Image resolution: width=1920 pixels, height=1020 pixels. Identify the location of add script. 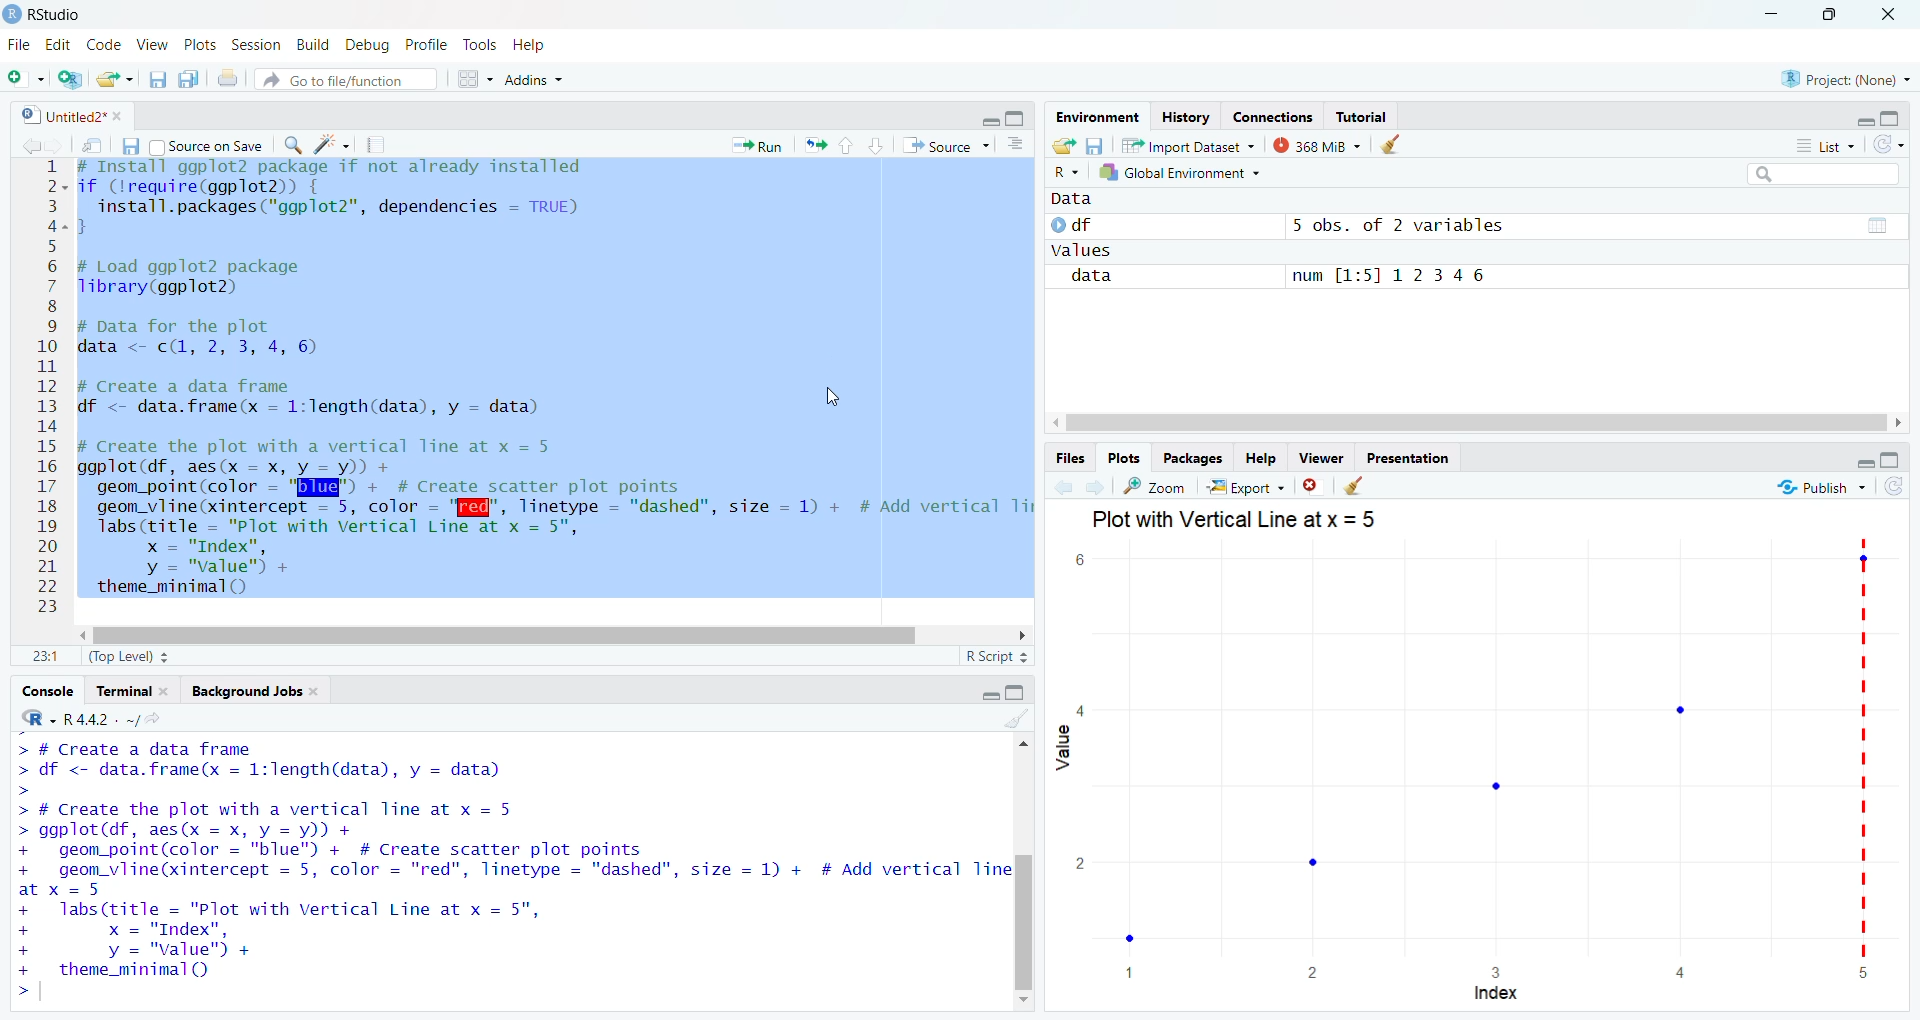
(71, 79).